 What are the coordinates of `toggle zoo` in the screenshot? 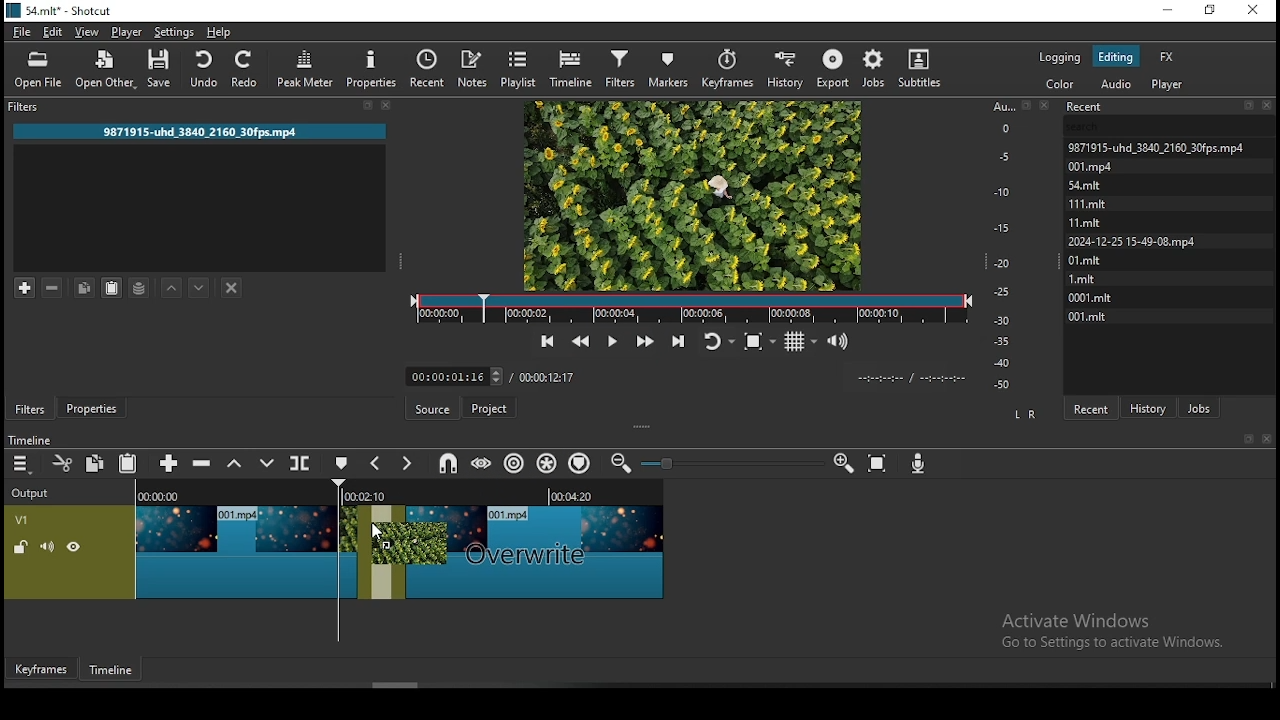 It's located at (753, 341).